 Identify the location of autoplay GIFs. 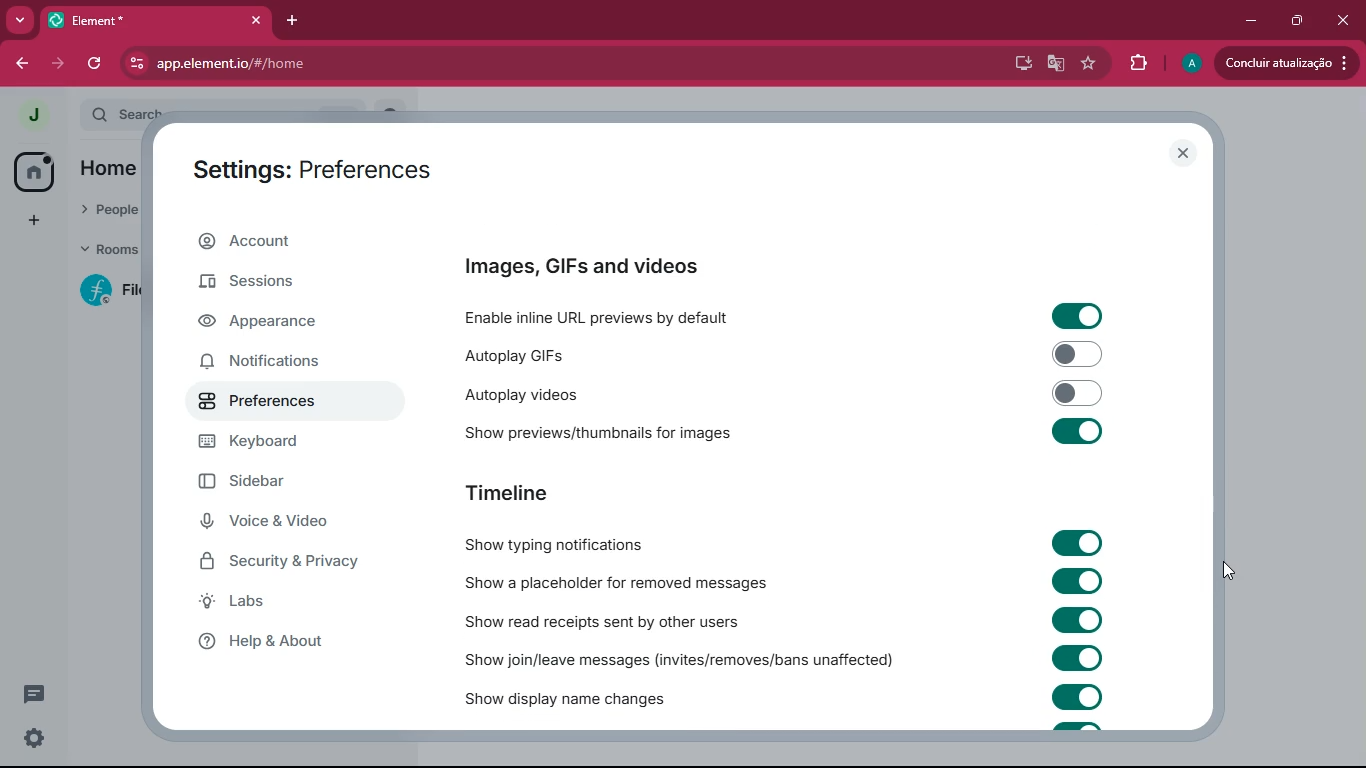
(640, 354).